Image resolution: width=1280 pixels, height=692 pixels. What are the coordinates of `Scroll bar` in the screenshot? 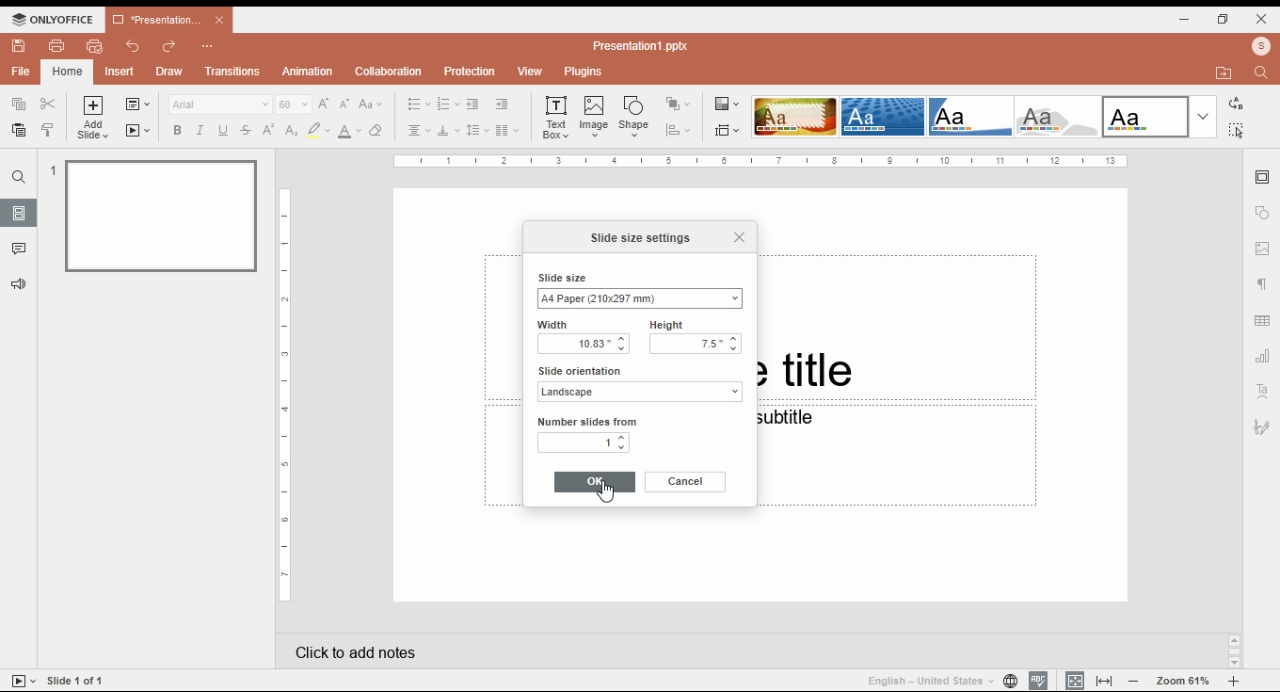 It's located at (1234, 650).